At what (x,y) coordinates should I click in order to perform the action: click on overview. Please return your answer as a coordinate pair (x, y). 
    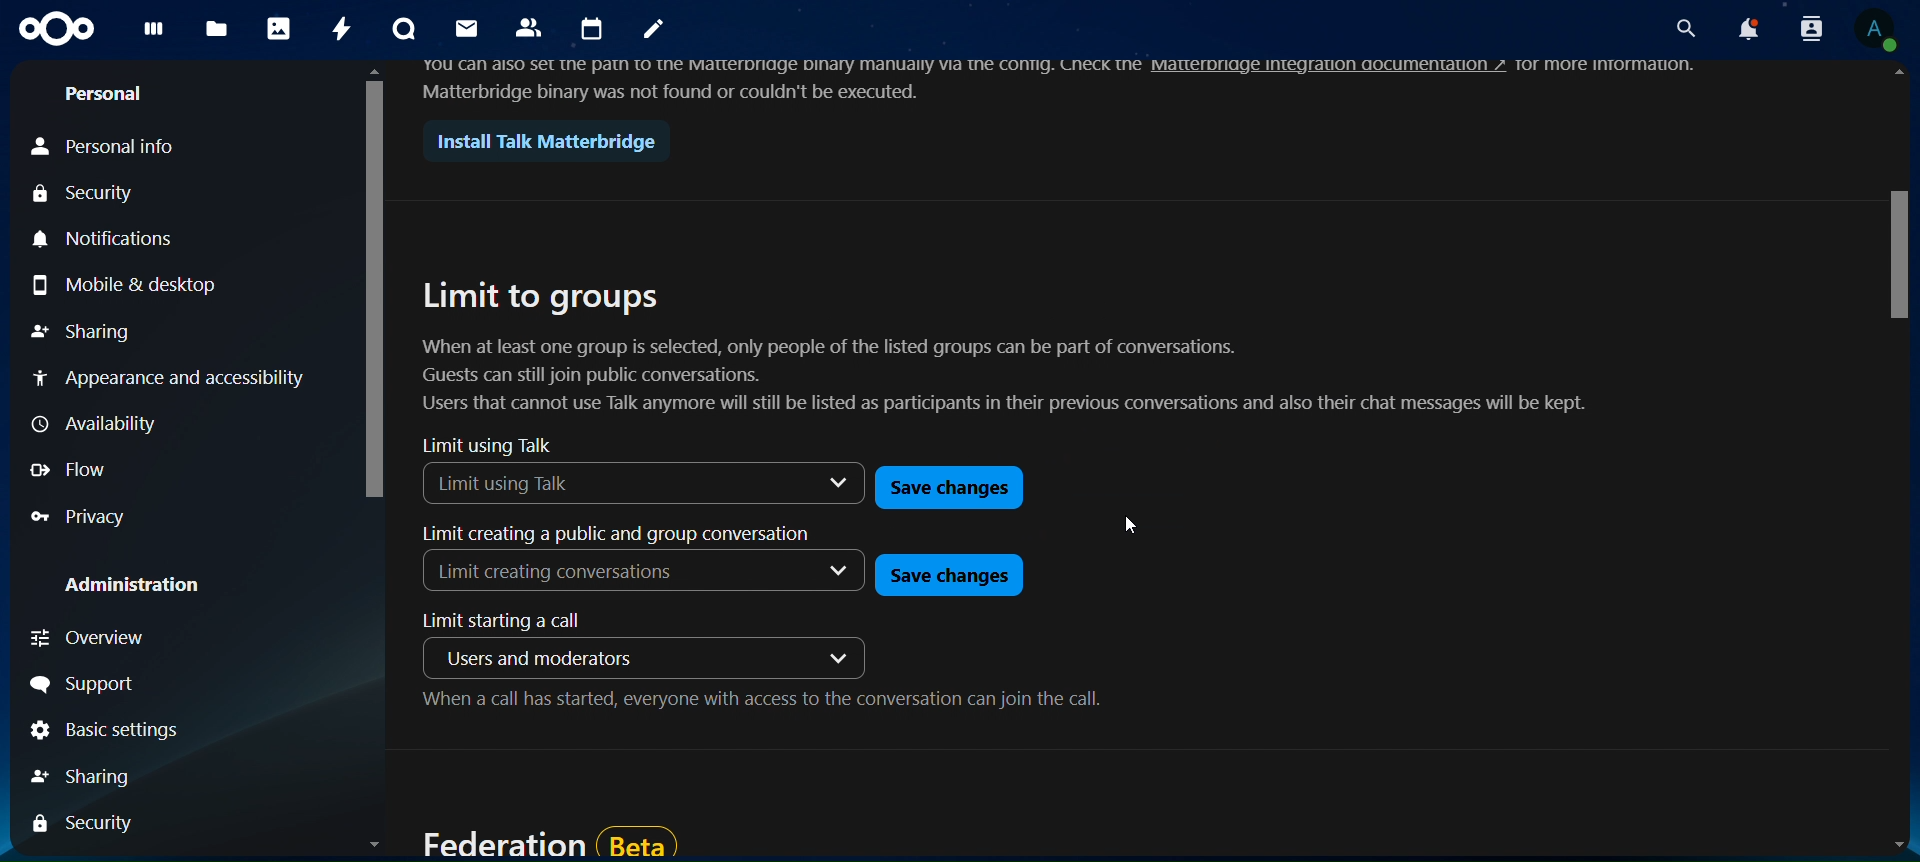
    Looking at the image, I should click on (94, 637).